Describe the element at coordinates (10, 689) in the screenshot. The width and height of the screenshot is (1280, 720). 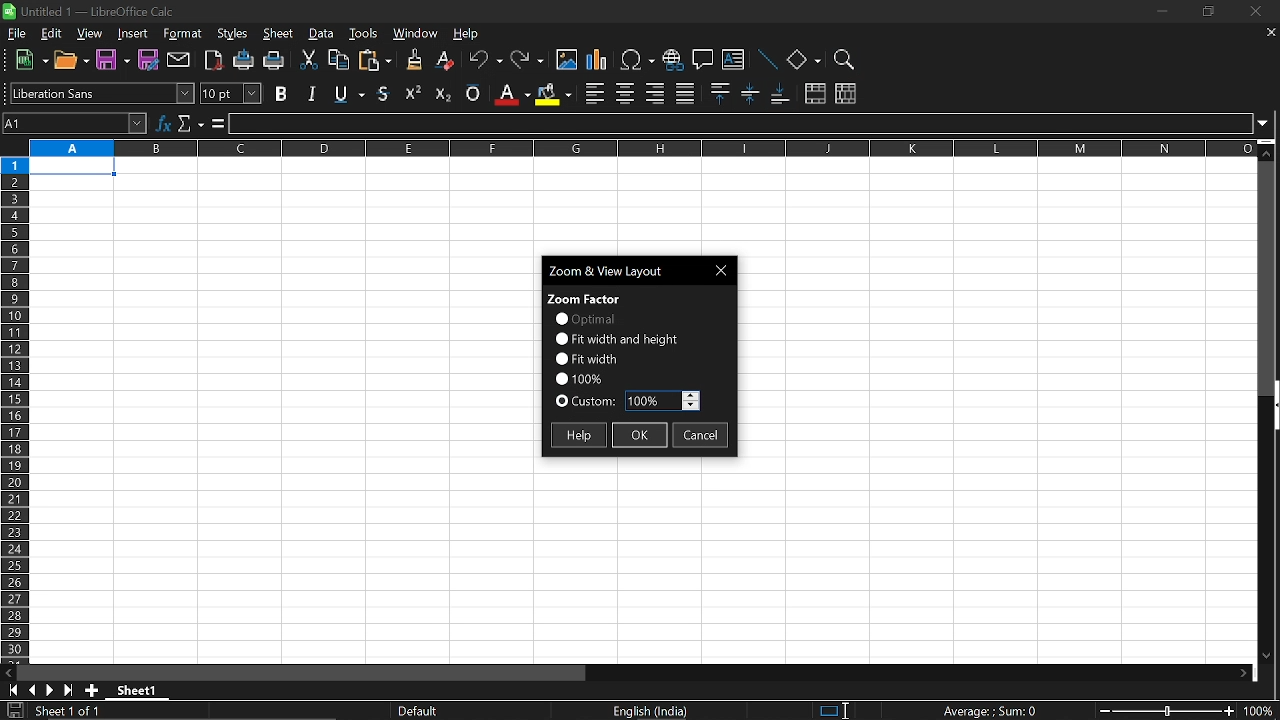
I see `go to first page` at that location.